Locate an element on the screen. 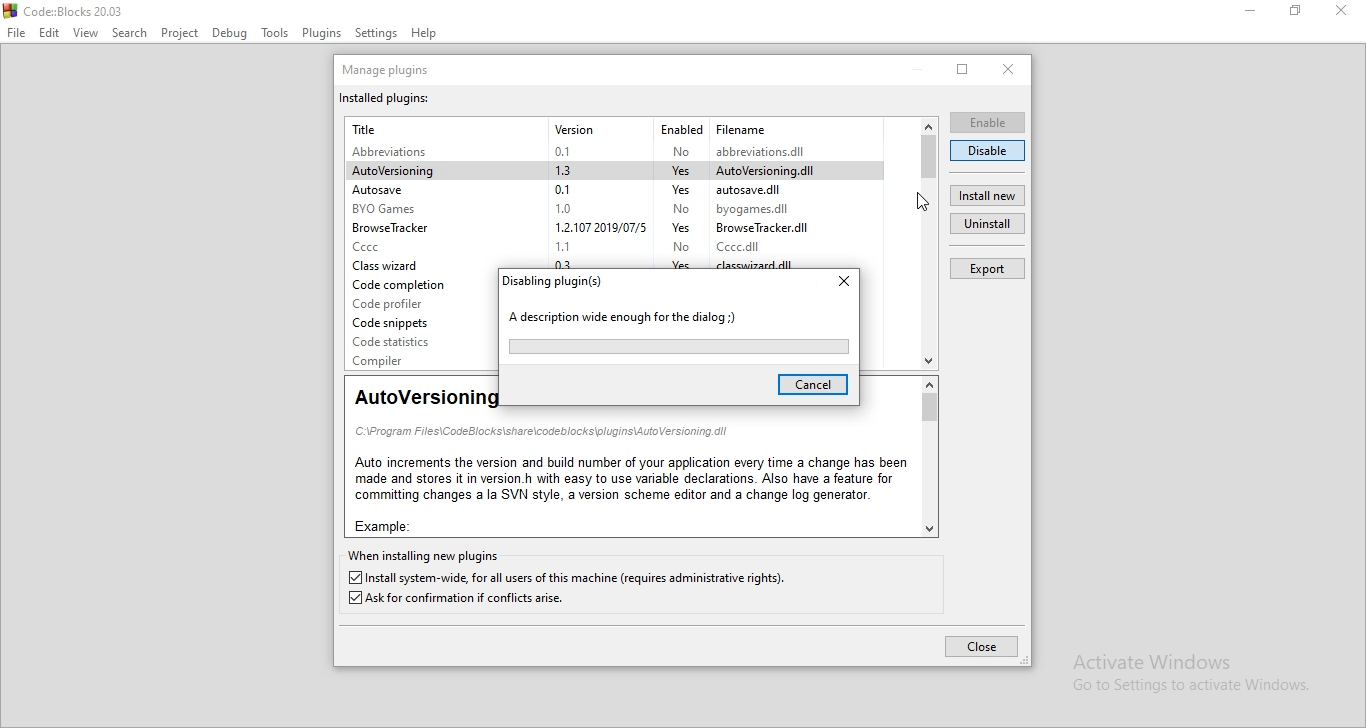 This screenshot has height=728, width=1366. Cccc is located at coordinates (399, 246).